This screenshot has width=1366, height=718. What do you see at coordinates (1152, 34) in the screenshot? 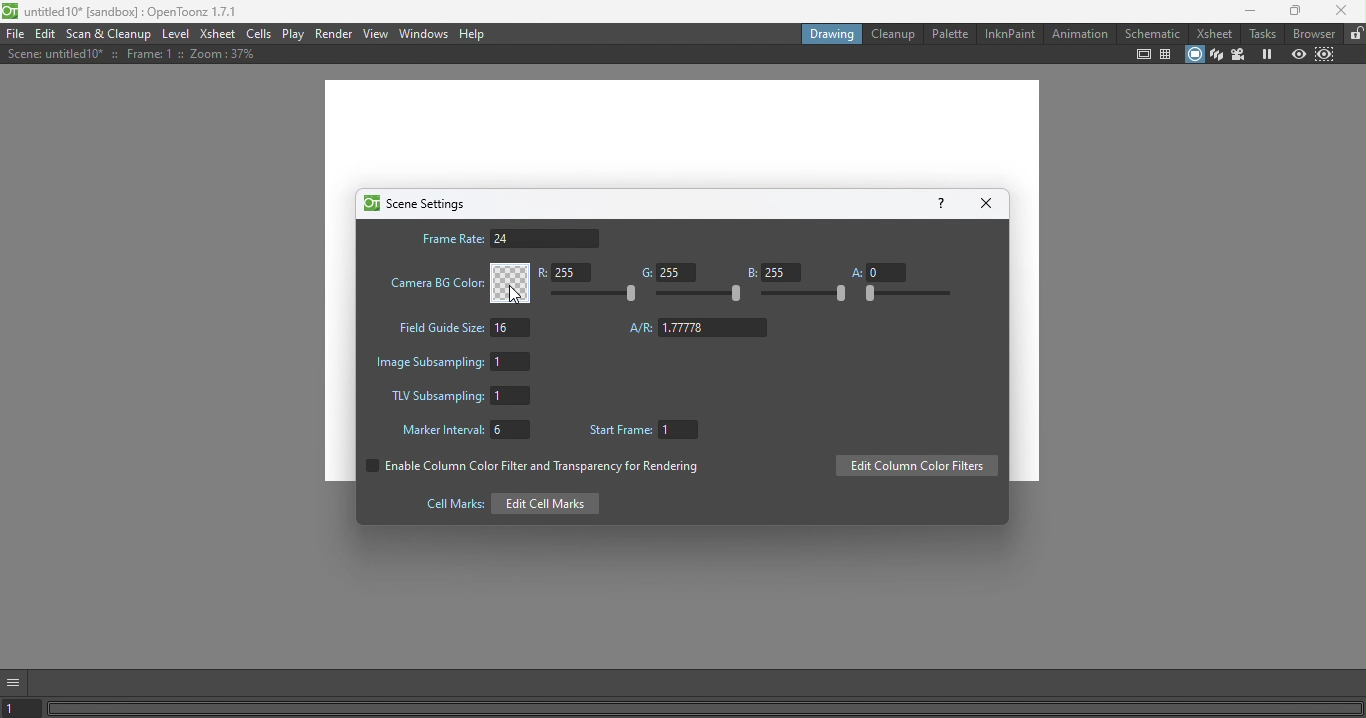
I see `Schematic` at bounding box center [1152, 34].